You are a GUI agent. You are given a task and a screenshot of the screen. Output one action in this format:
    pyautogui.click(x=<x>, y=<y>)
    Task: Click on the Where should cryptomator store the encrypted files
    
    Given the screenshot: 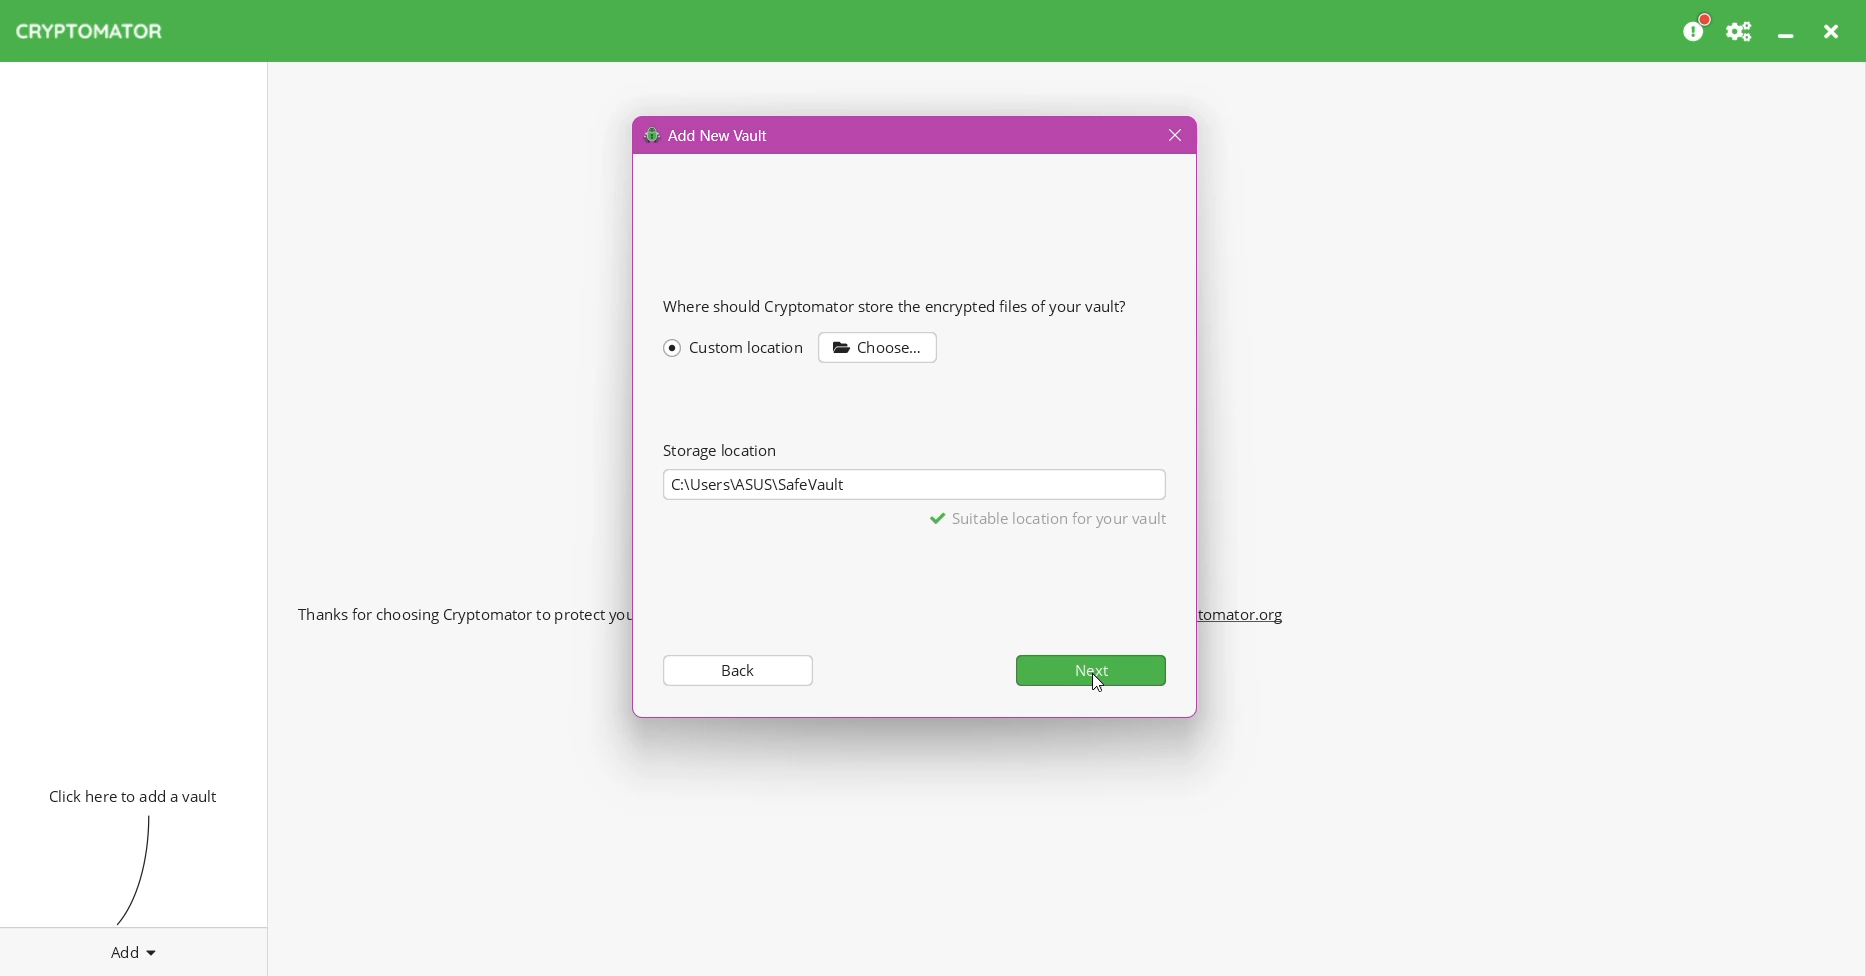 What is the action you would take?
    pyautogui.click(x=905, y=306)
    